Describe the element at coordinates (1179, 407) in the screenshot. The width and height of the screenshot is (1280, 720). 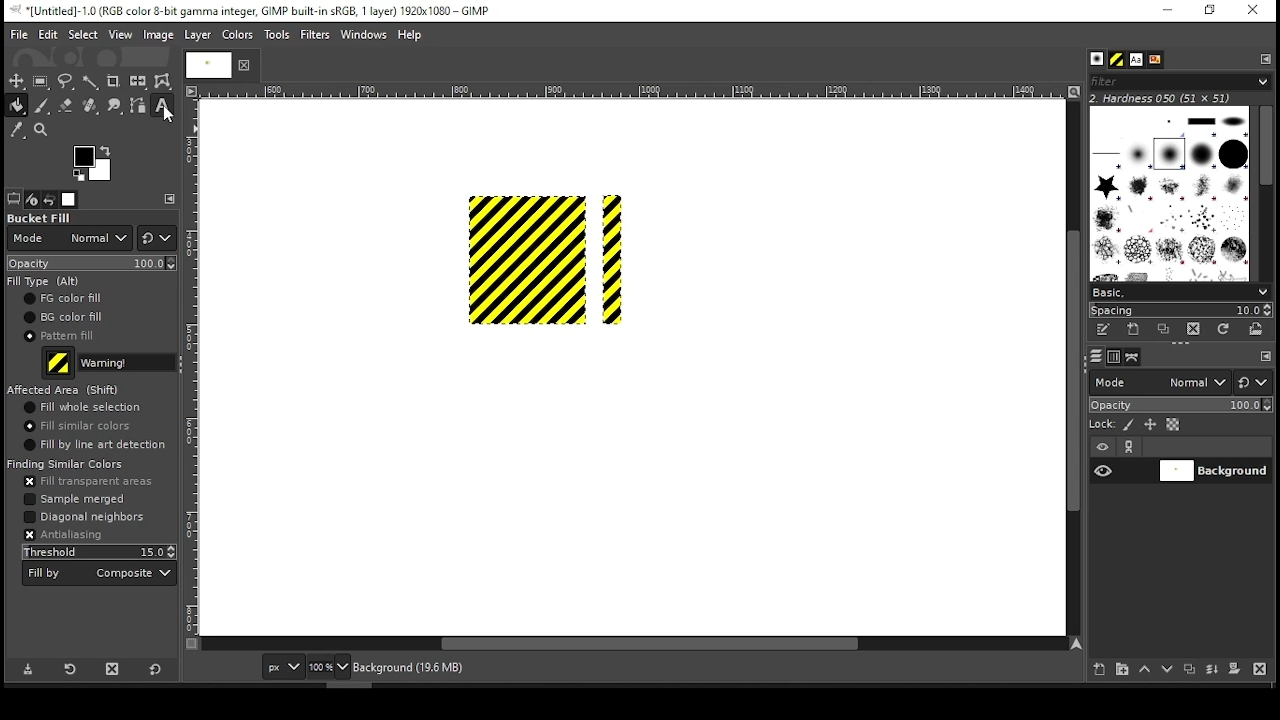
I see `opacity` at that location.